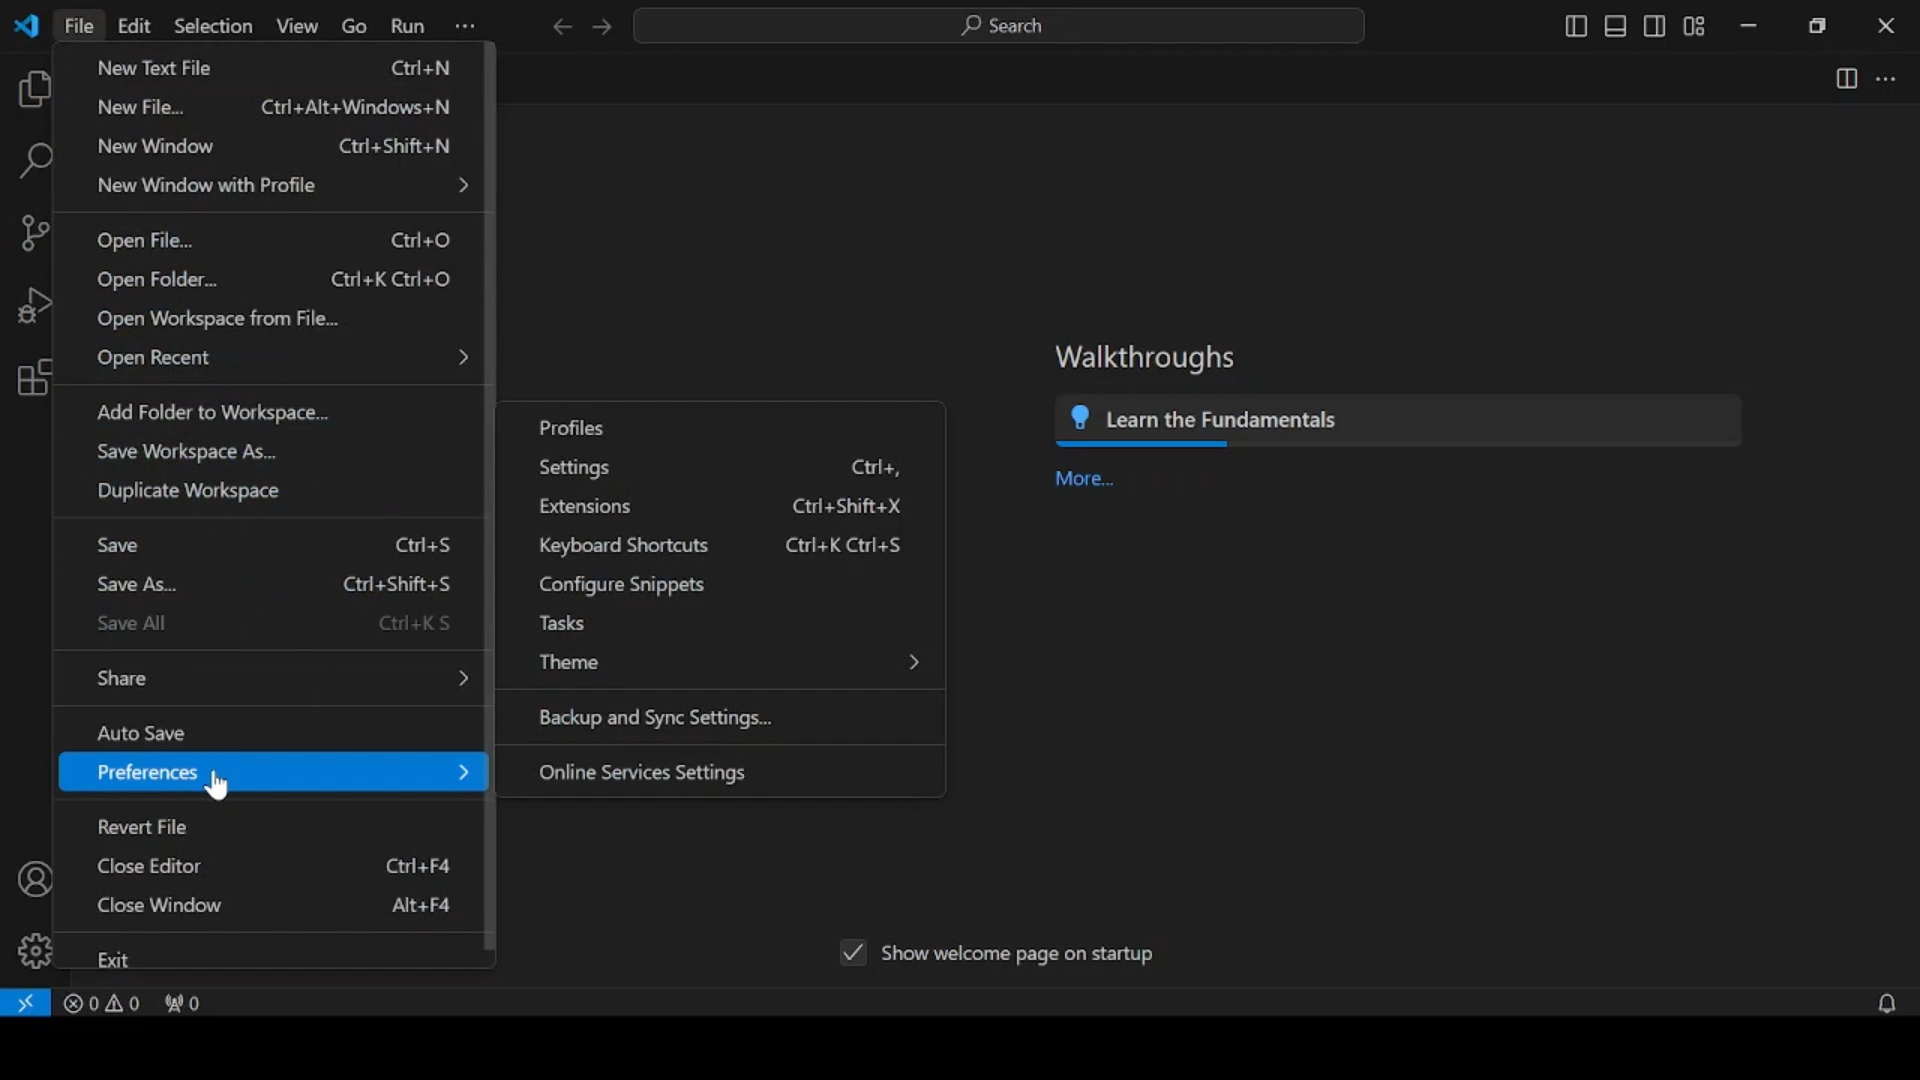 This screenshot has width=1920, height=1080. I want to click on close, so click(1884, 26).